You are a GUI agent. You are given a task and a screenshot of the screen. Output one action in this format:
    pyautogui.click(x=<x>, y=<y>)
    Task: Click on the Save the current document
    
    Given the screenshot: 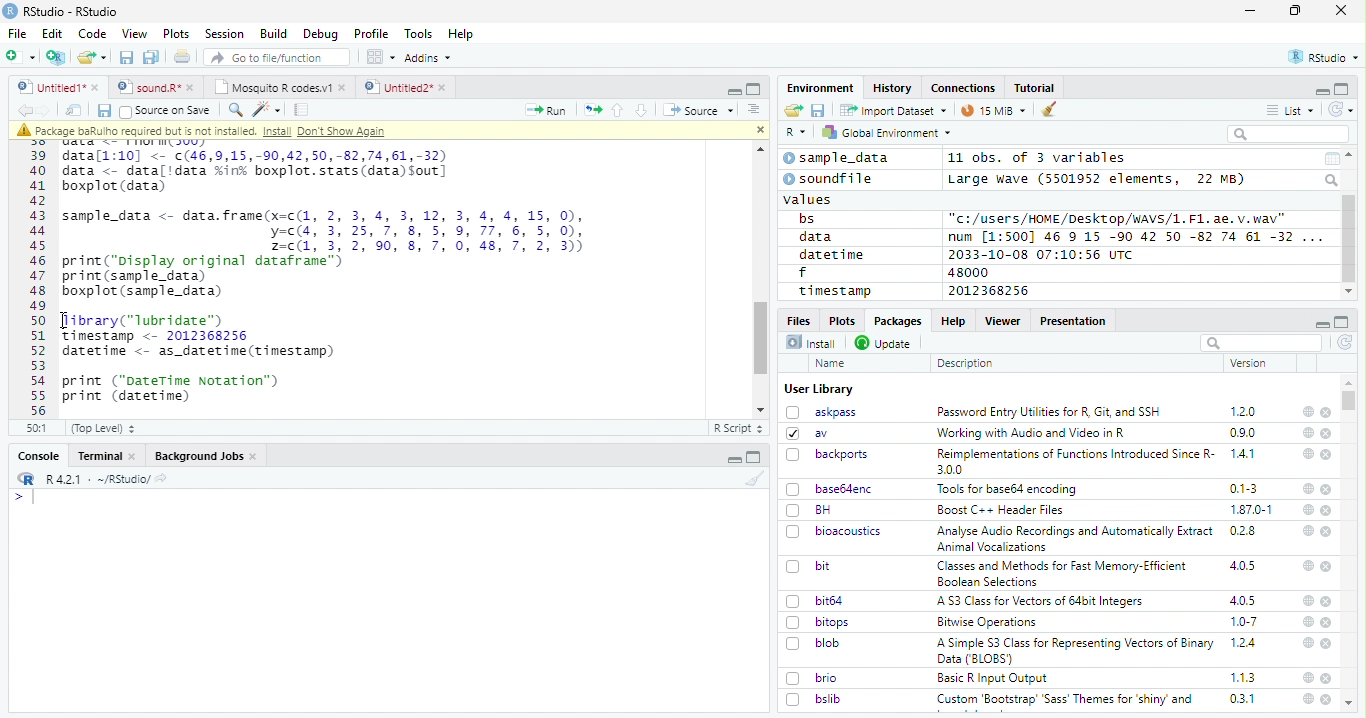 What is the action you would take?
    pyautogui.click(x=127, y=58)
    